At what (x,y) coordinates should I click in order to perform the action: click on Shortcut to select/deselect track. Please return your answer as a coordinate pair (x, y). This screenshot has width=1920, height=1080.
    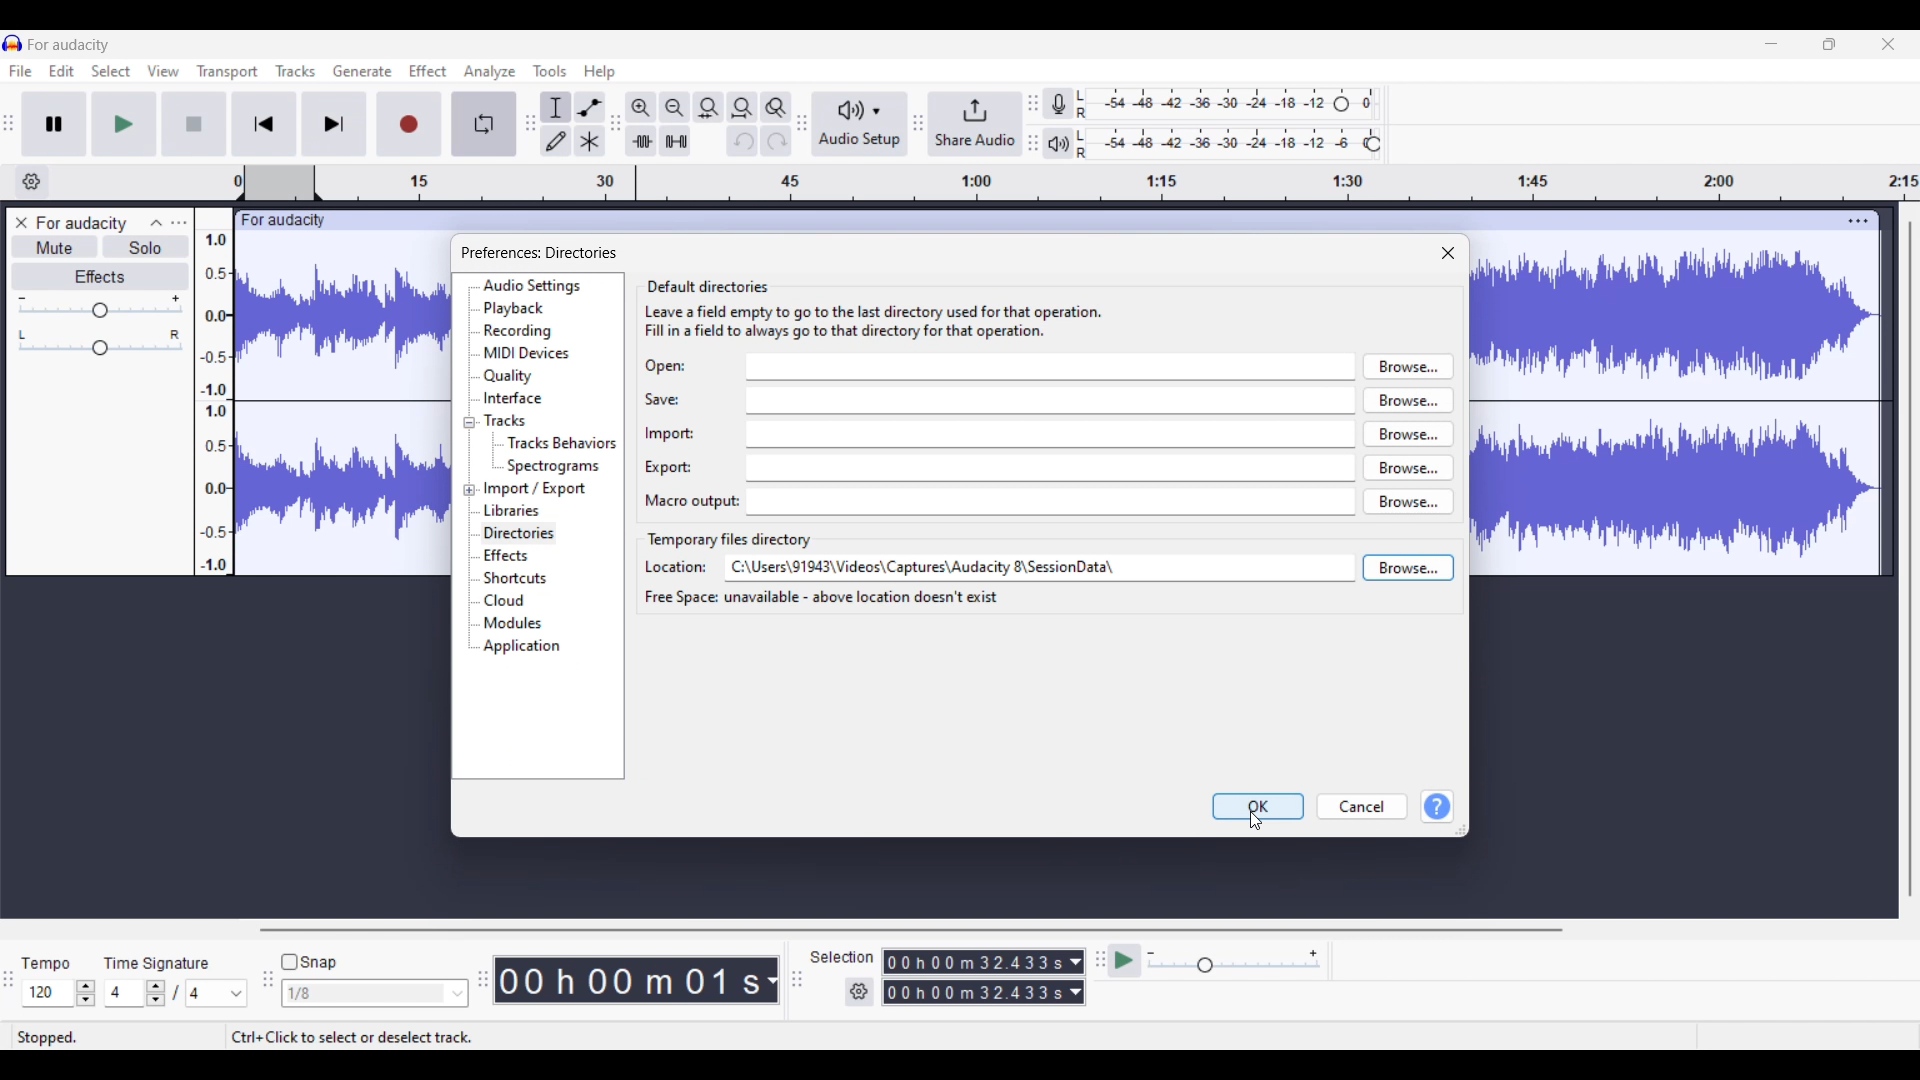
    Looking at the image, I should click on (352, 1036).